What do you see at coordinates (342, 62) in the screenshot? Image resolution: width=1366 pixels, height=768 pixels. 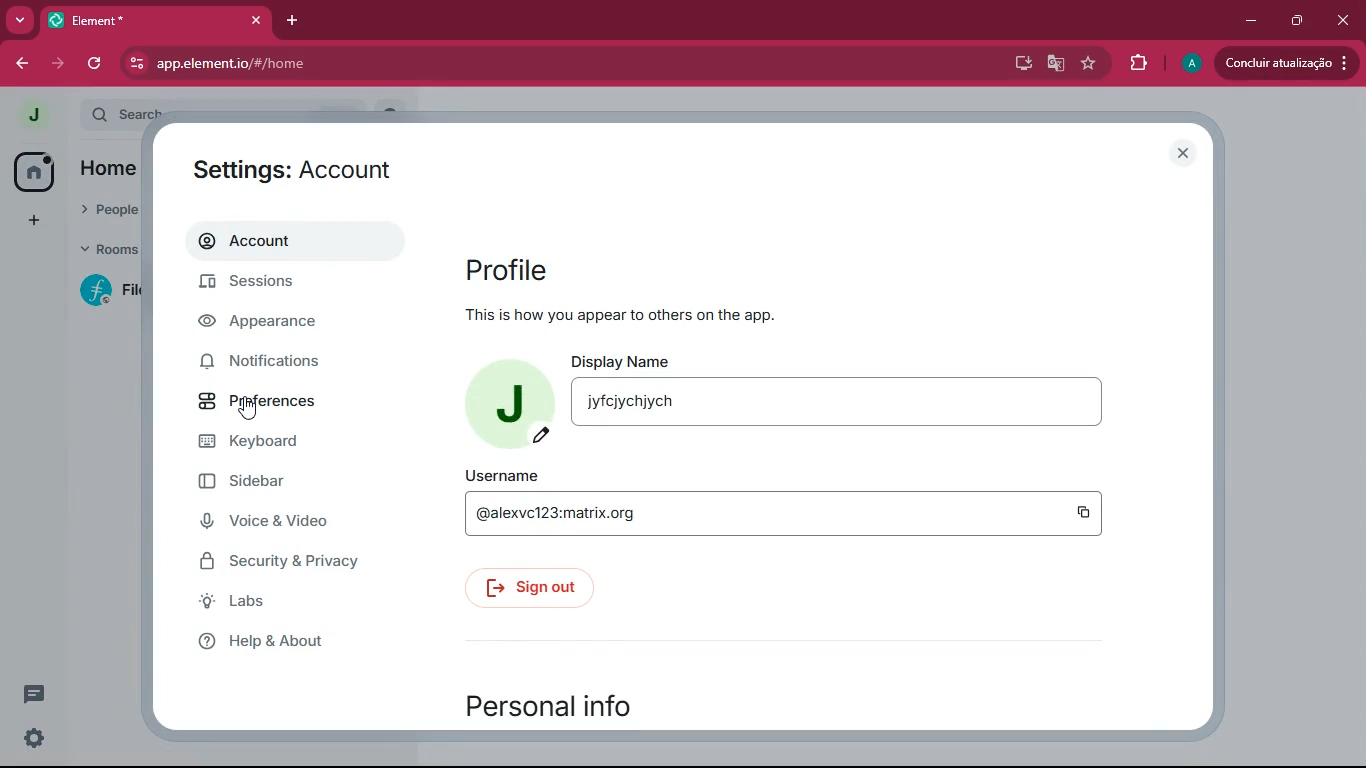 I see `app.element.io/#/home` at bounding box center [342, 62].